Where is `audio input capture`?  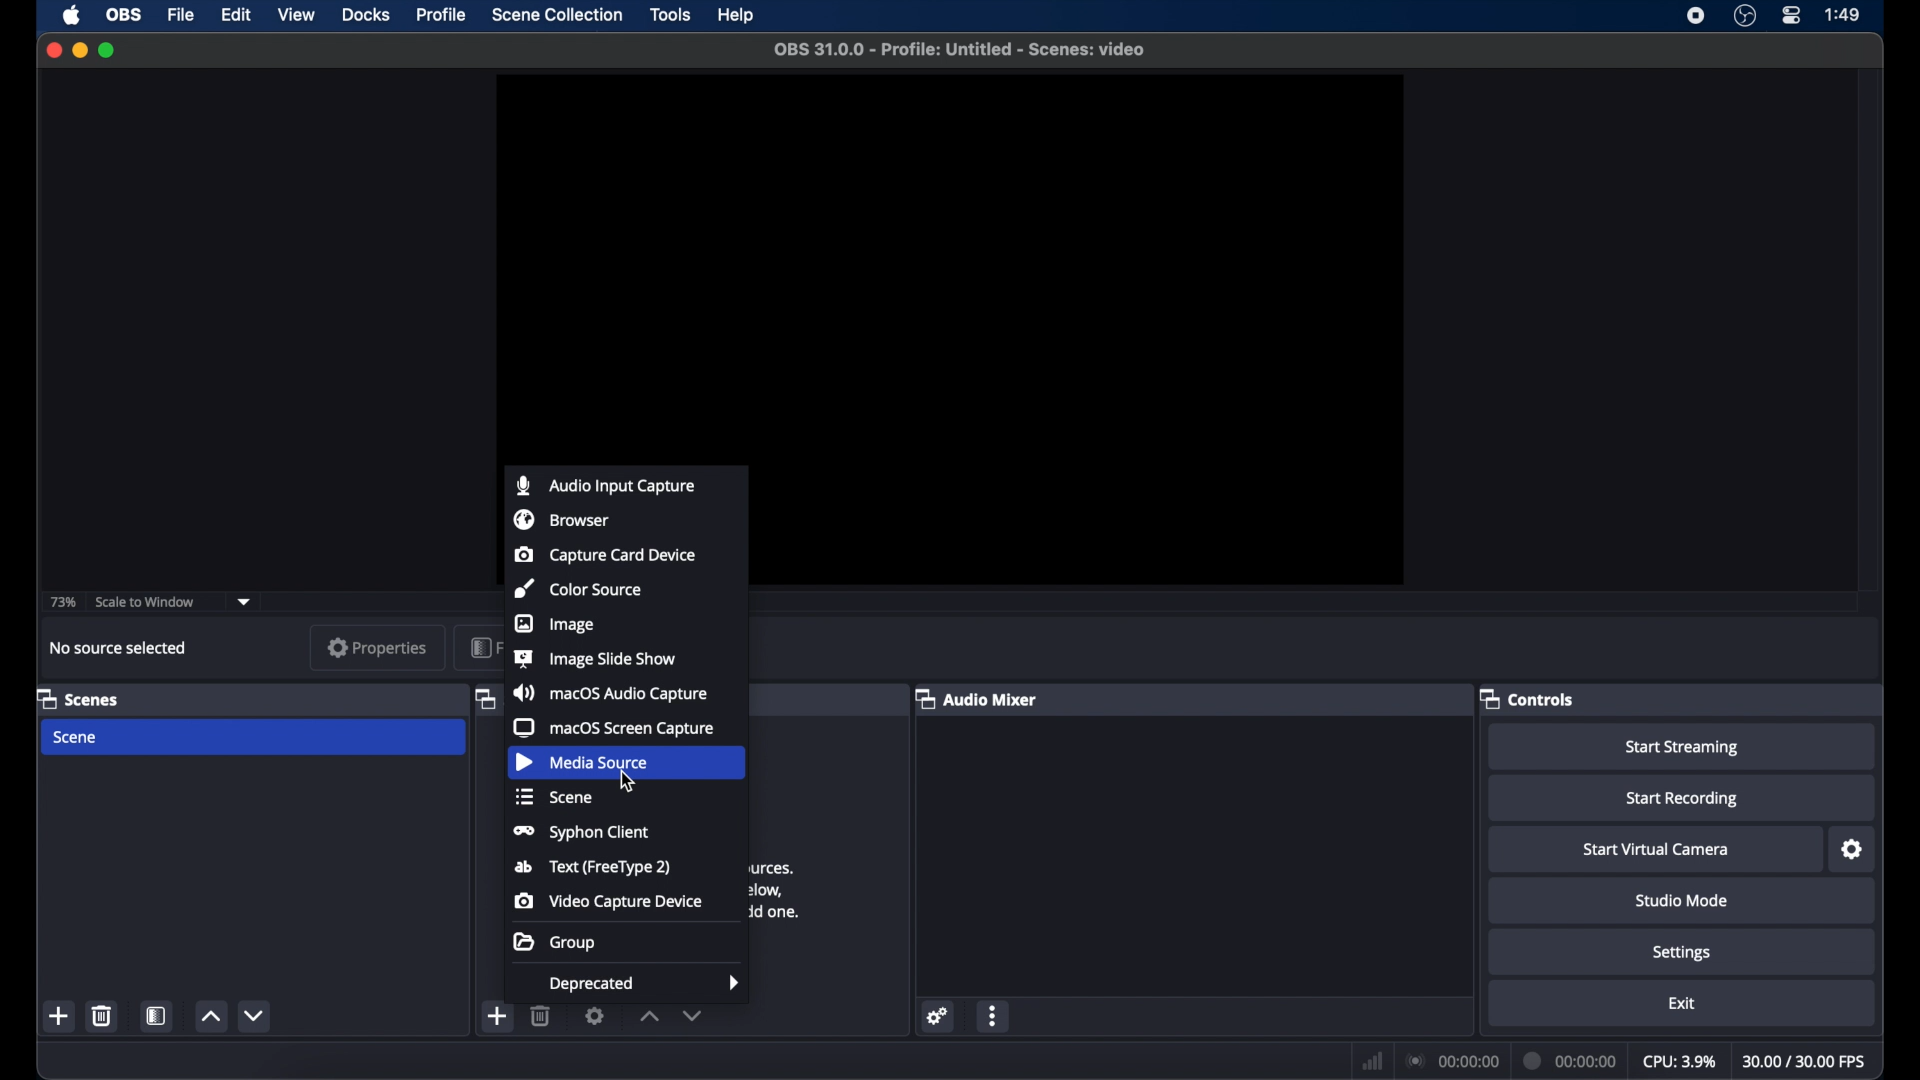 audio input capture is located at coordinates (606, 484).